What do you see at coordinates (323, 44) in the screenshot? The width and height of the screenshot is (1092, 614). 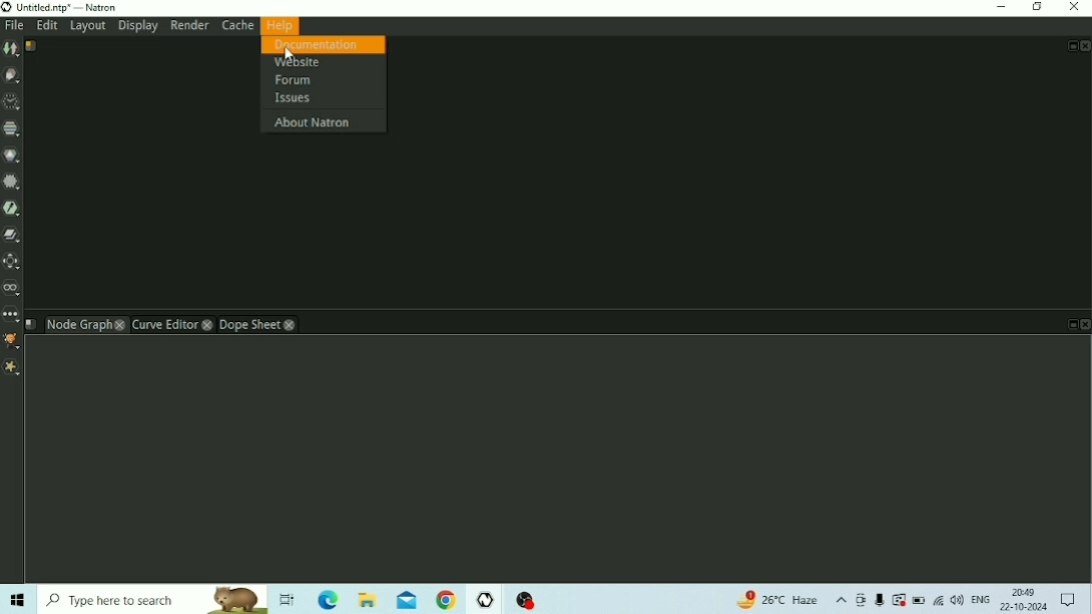 I see `Documentation` at bounding box center [323, 44].